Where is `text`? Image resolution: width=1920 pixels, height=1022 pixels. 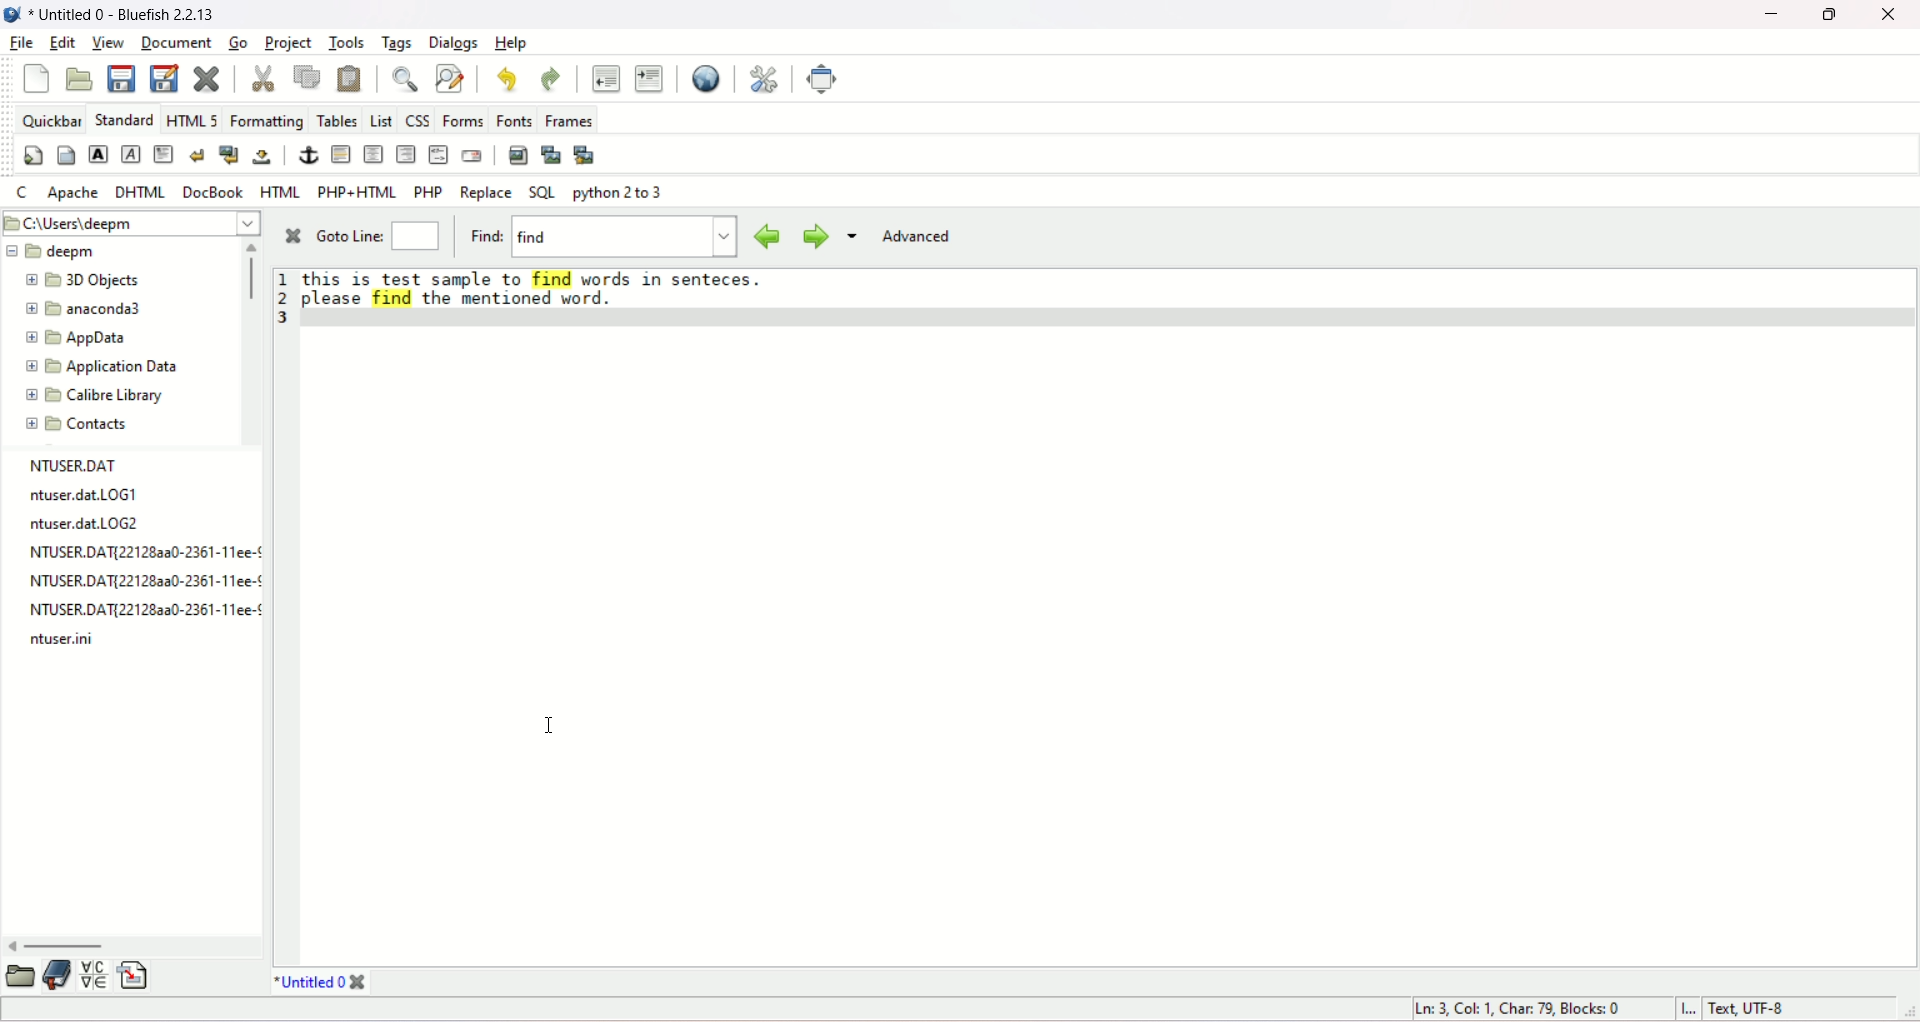
text is located at coordinates (331, 300).